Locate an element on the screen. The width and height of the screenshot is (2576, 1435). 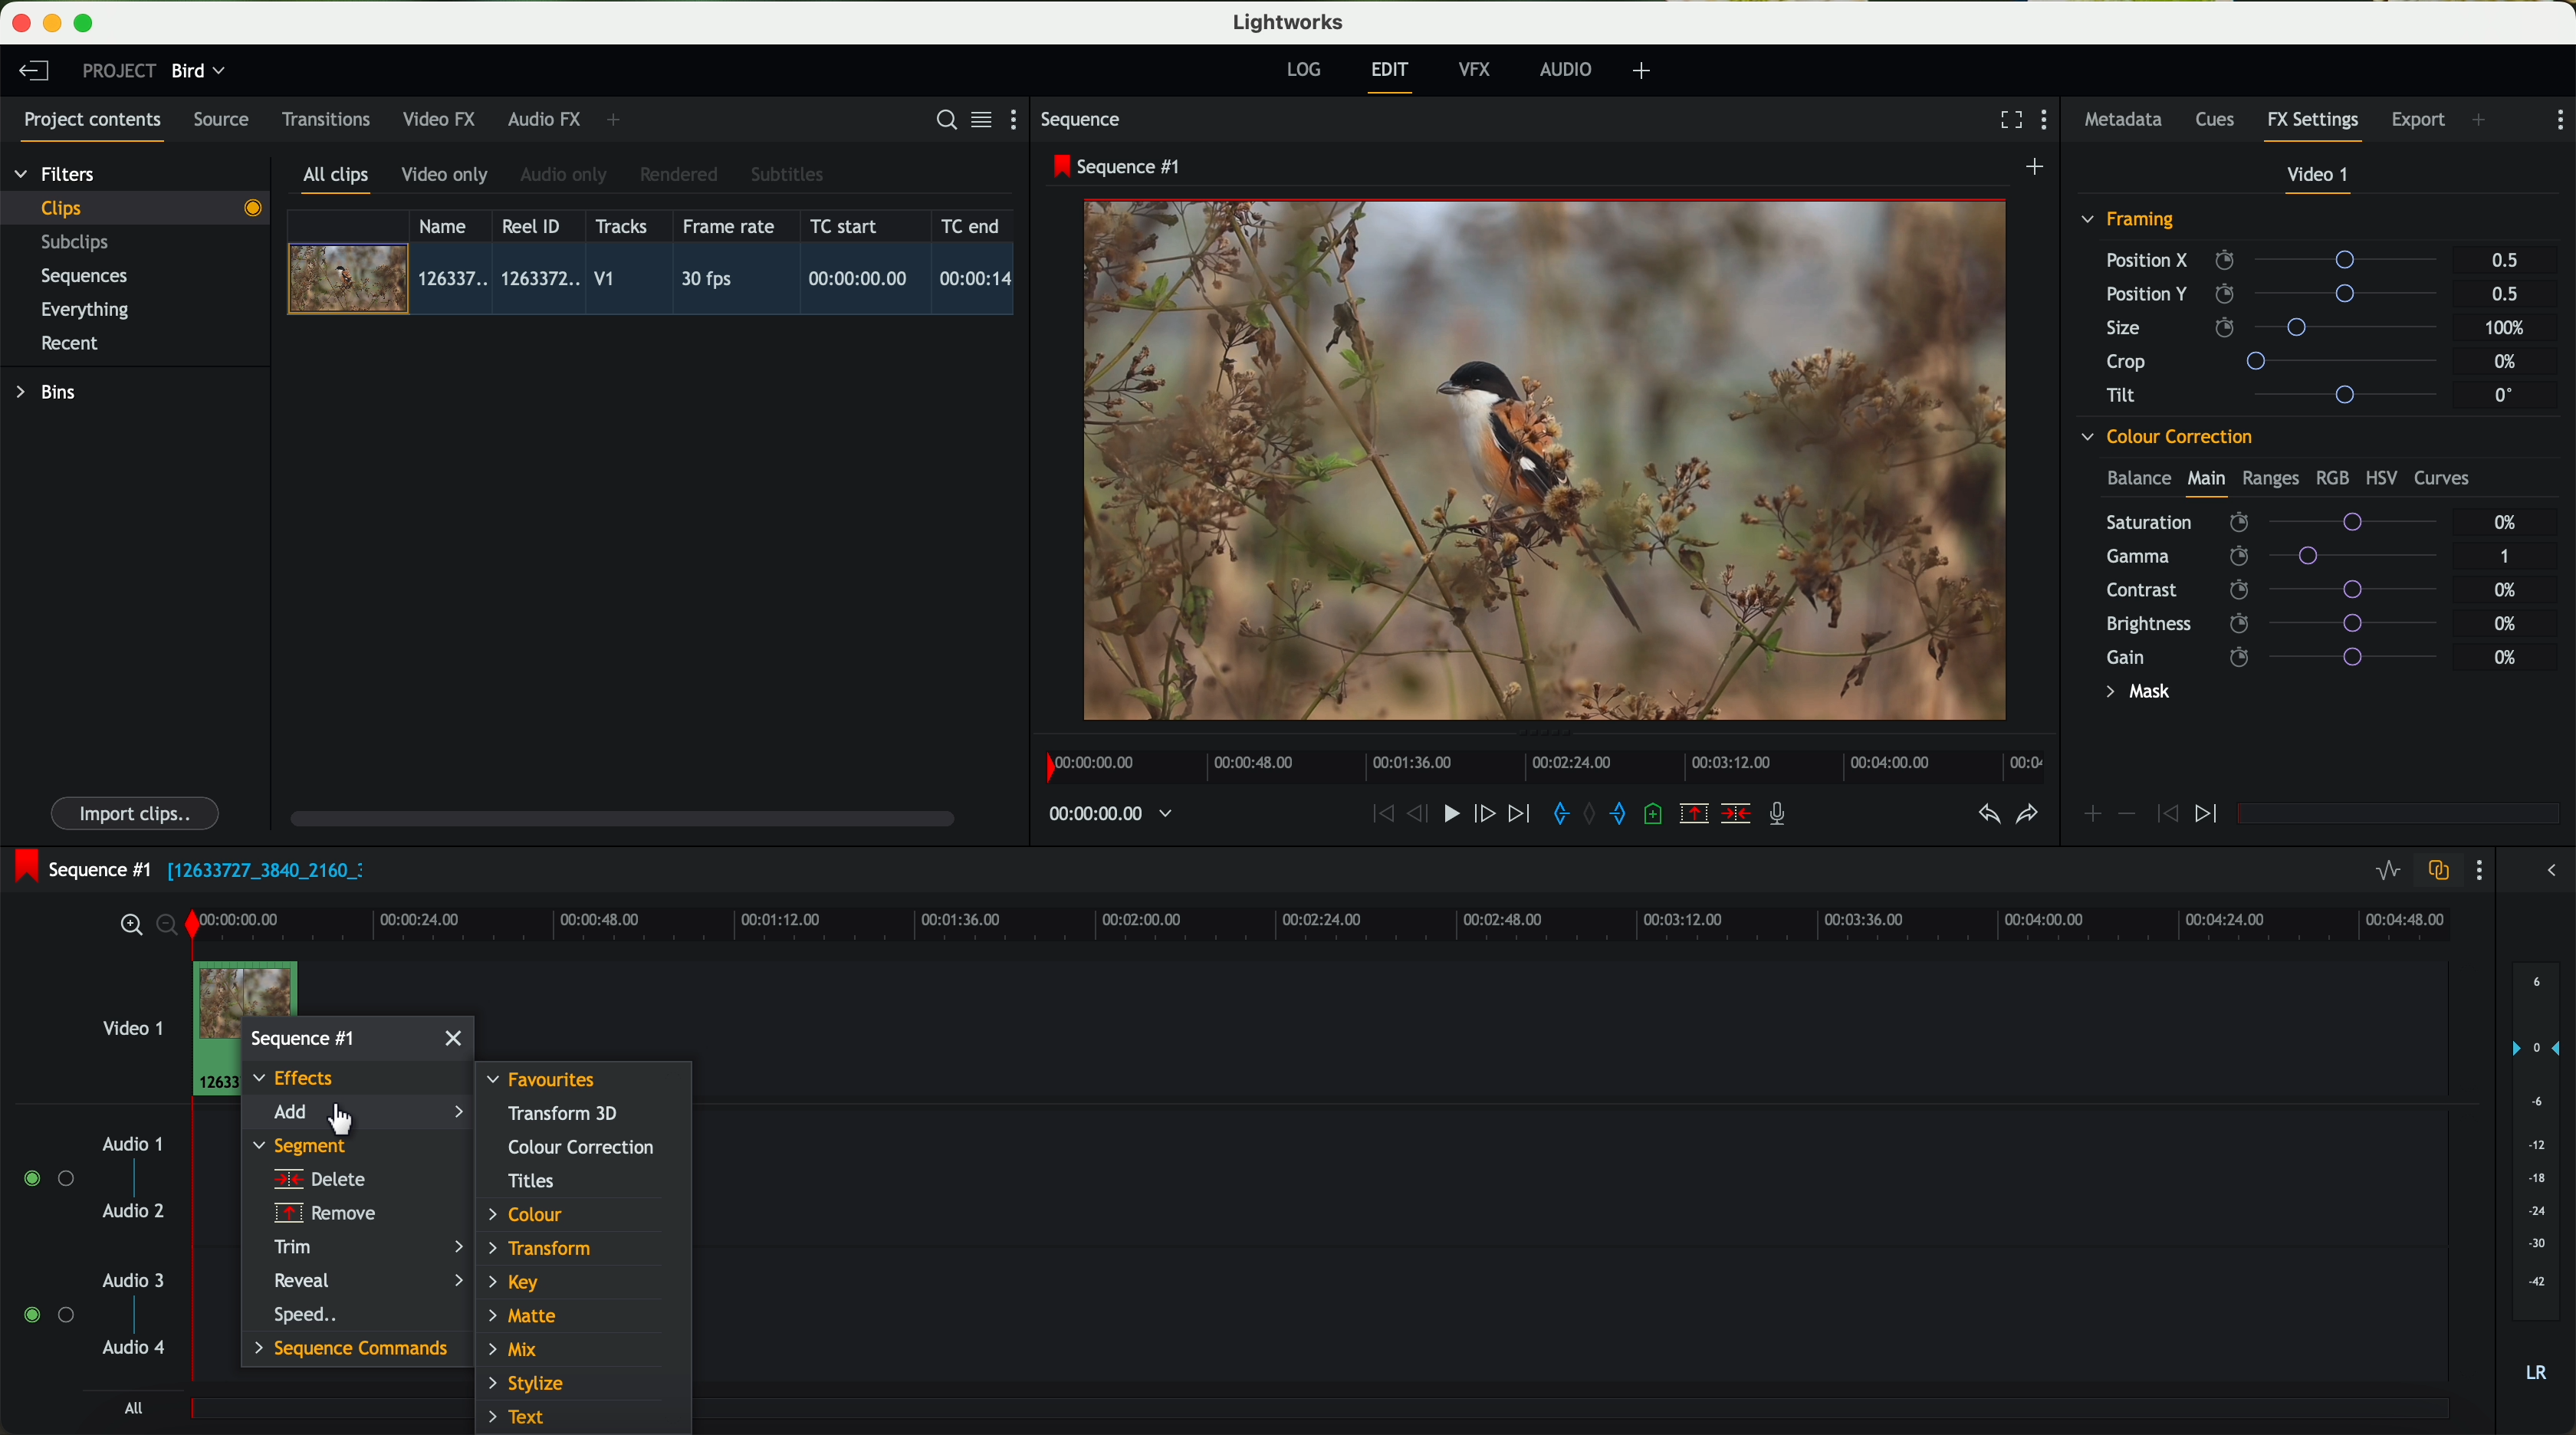
right click is located at coordinates (243, 1029).